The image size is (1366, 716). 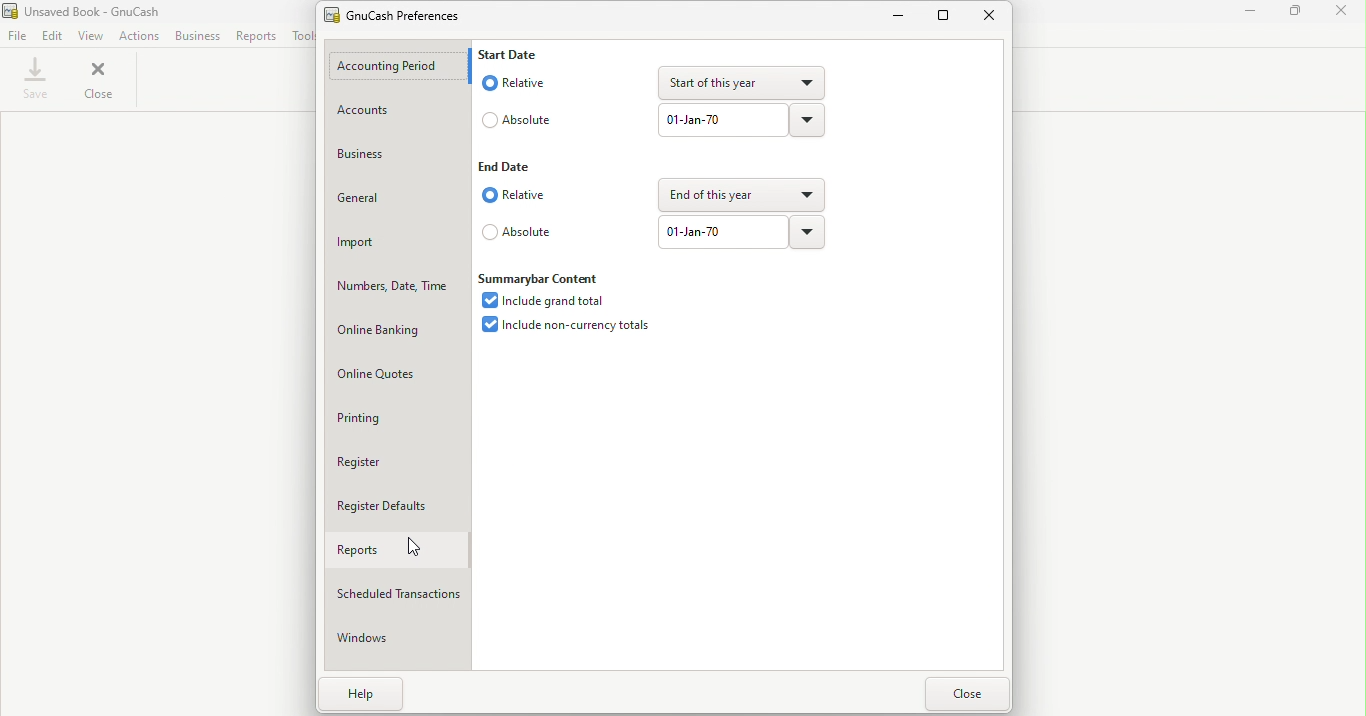 What do you see at coordinates (1346, 14) in the screenshot?
I see `Close` at bounding box center [1346, 14].